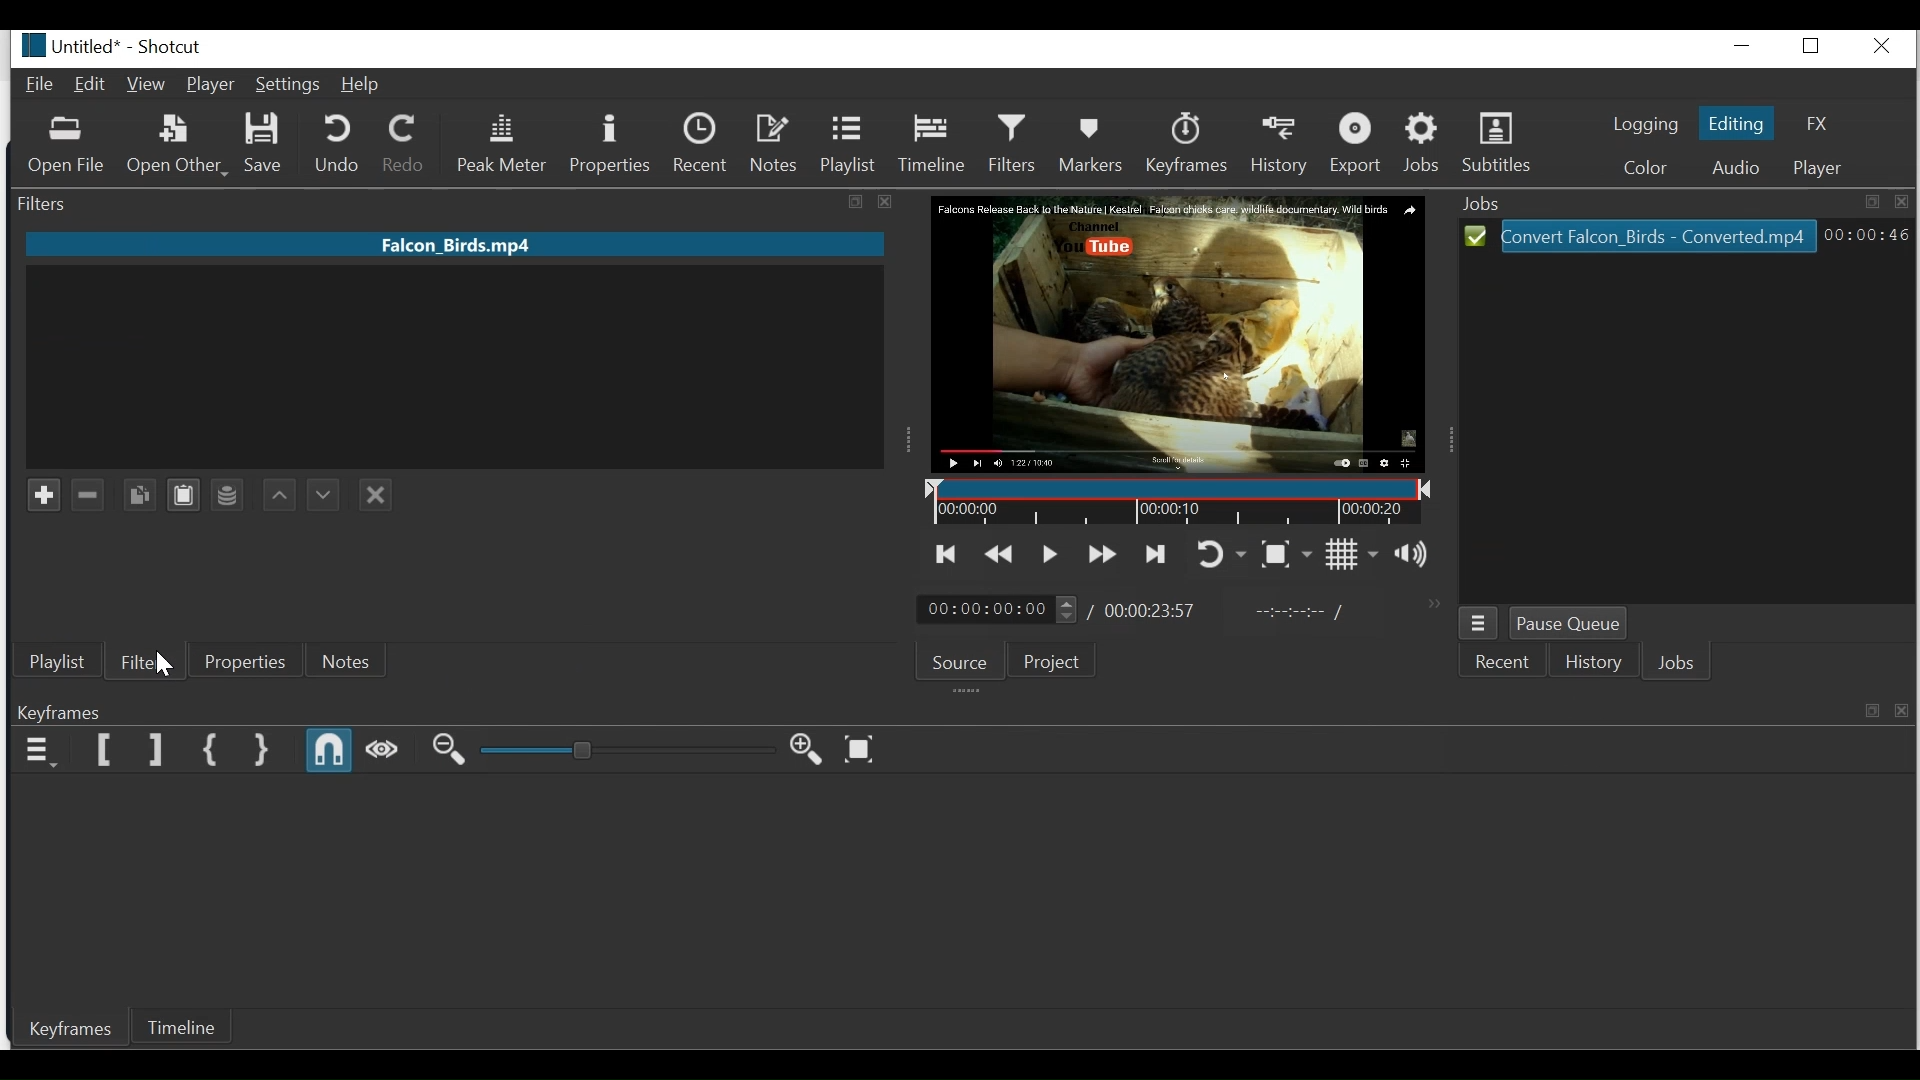 The height and width of the screenshot is (1080, 1920). Describe the element at coordinates (1479, 623) in the screenshot. I see `Jobs menu` at that location.